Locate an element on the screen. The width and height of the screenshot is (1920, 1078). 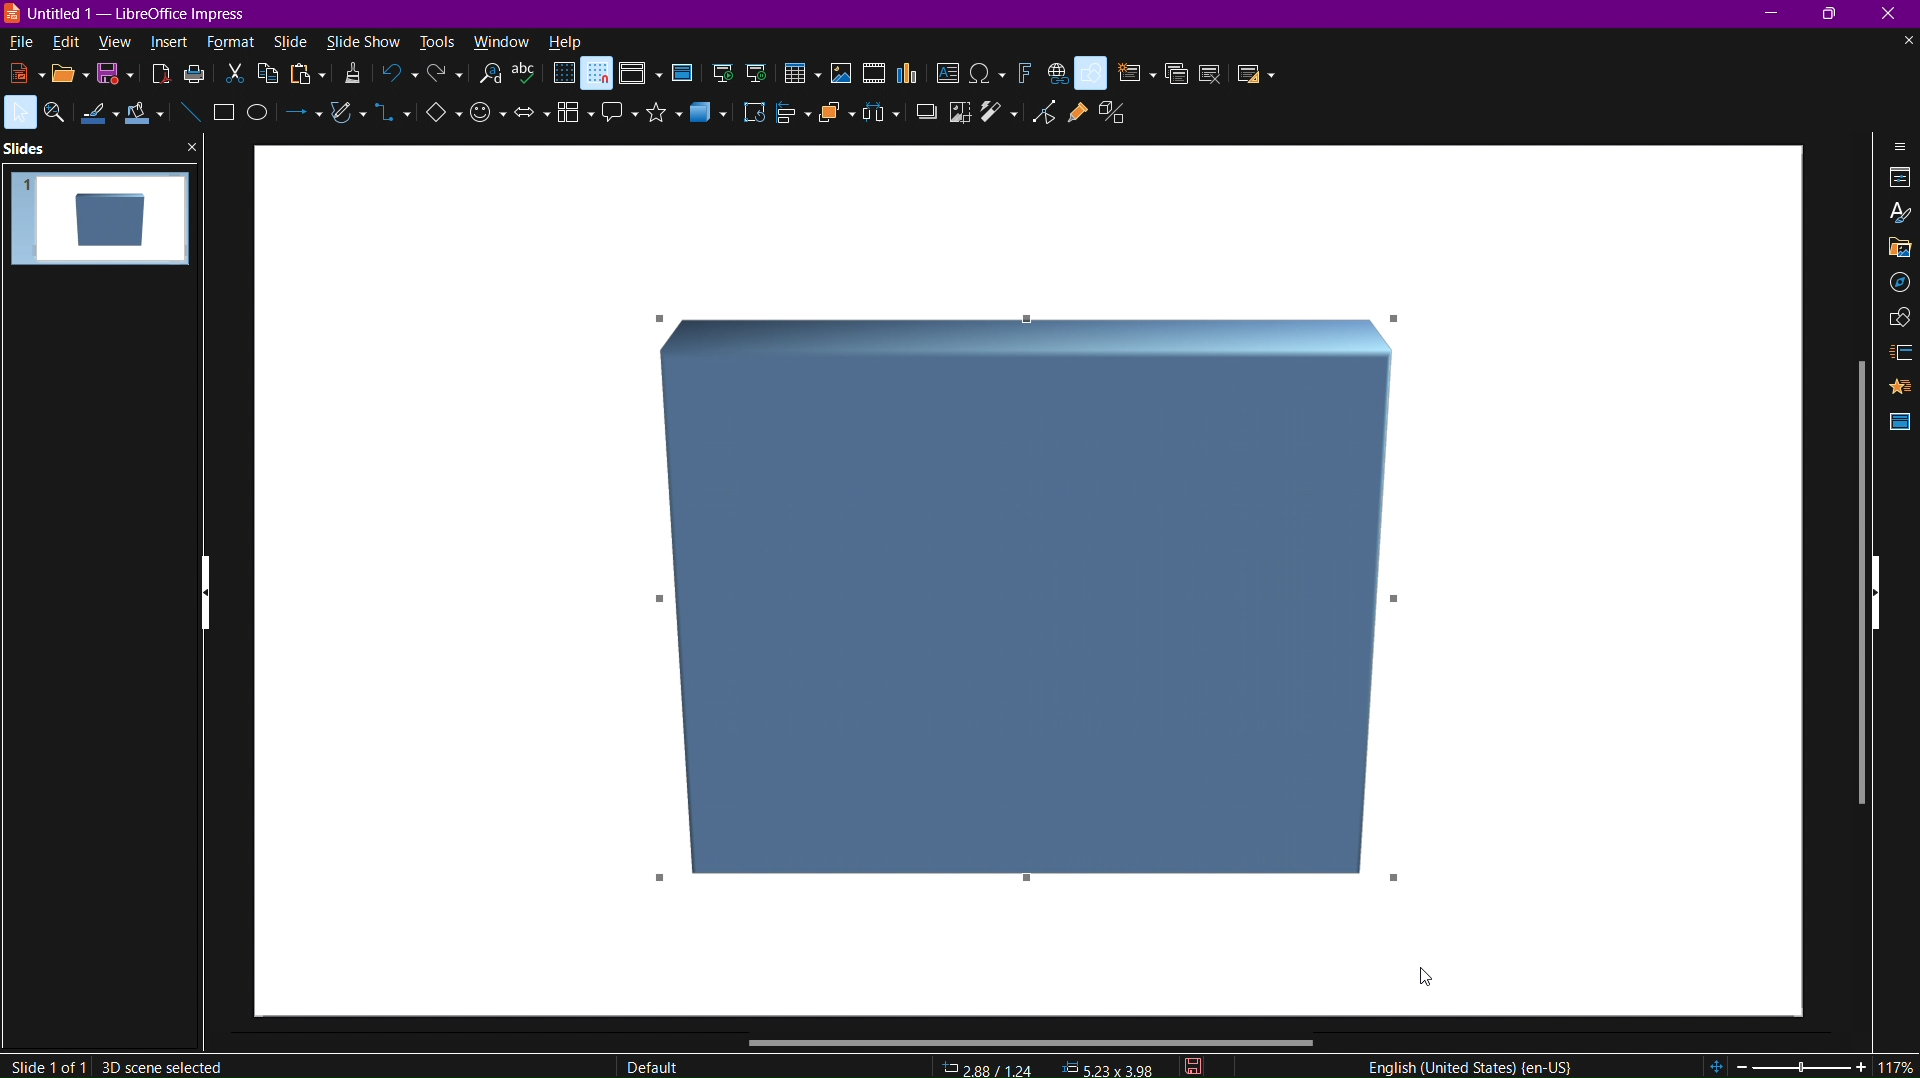
Coordinates is located at coordinates (989, 1067).